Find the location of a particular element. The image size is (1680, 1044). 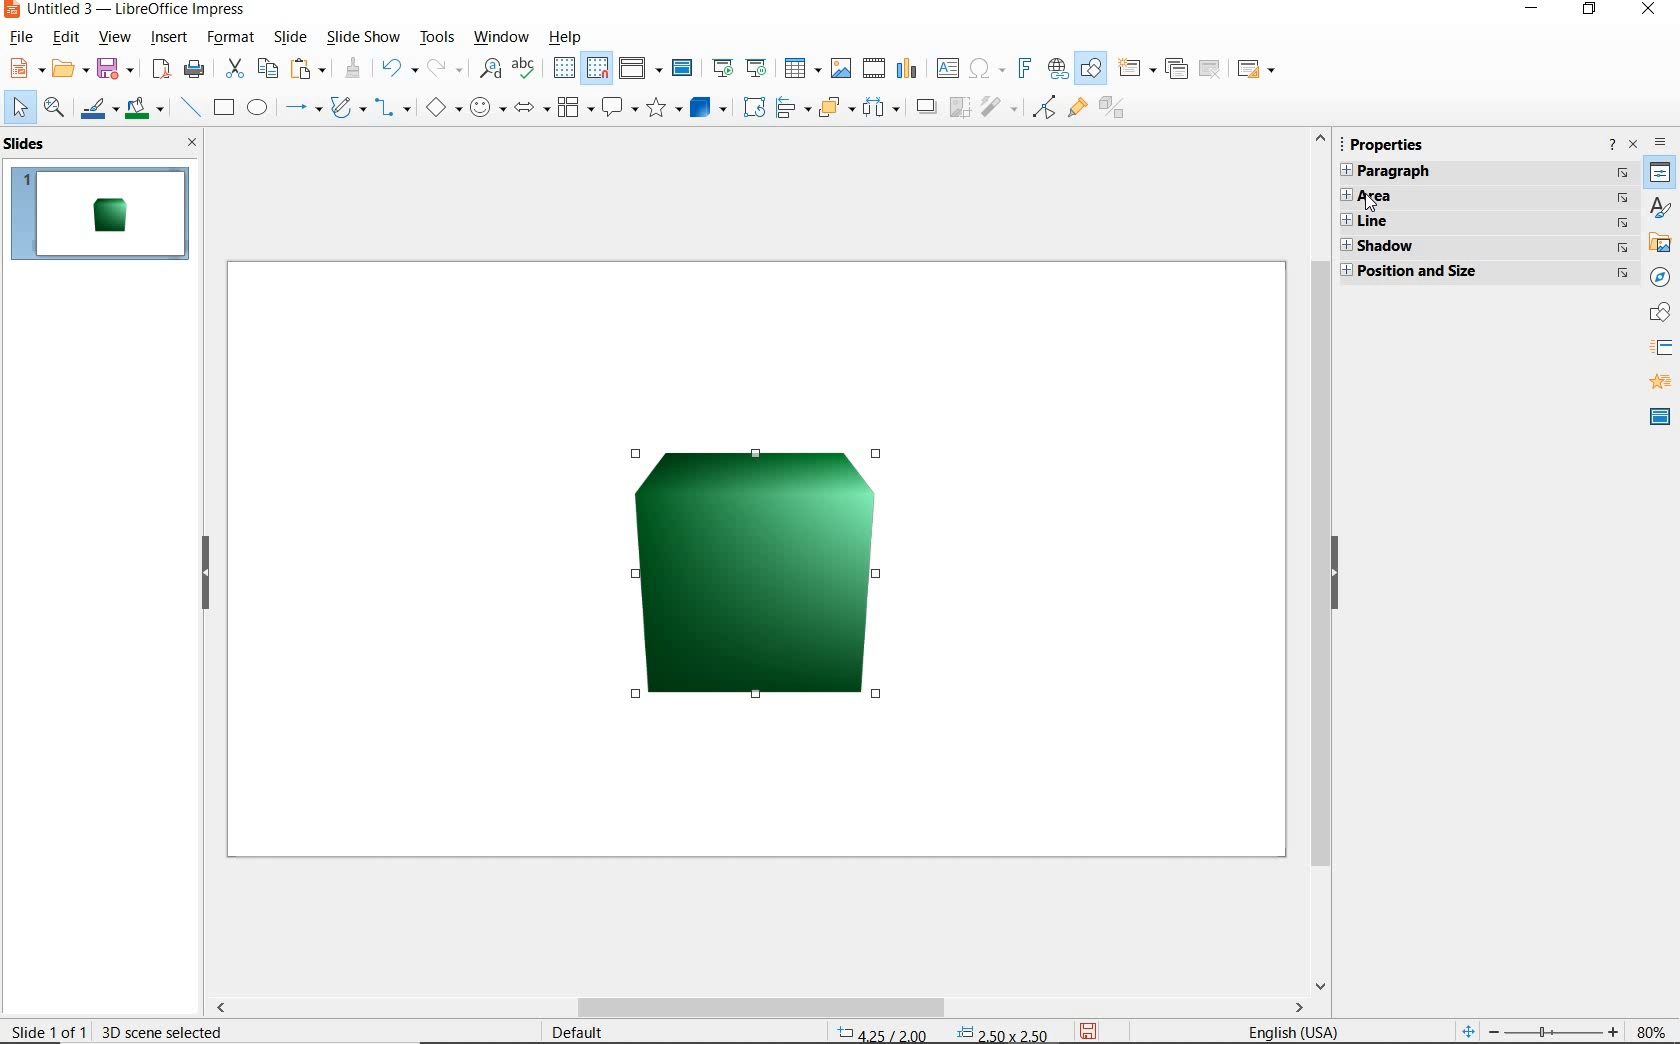

copy is located at coordinates (269, 69).